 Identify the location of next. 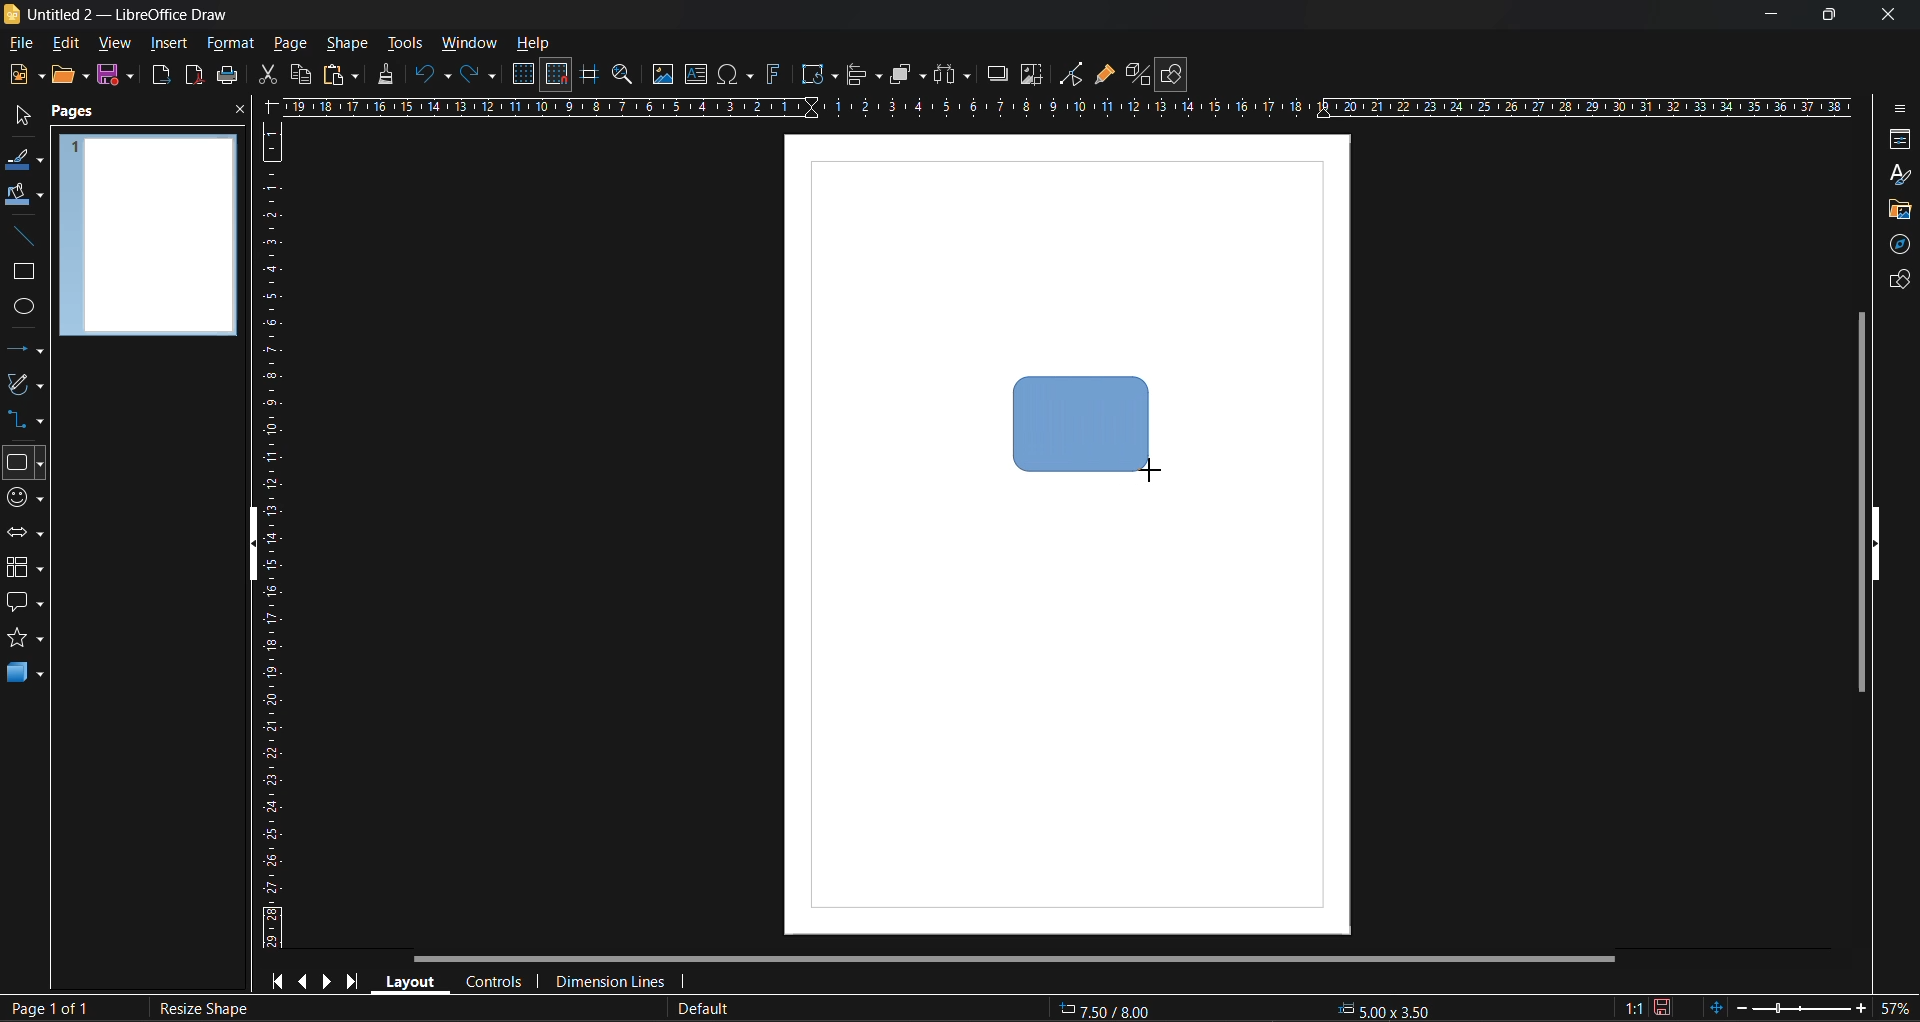
(327, 980).